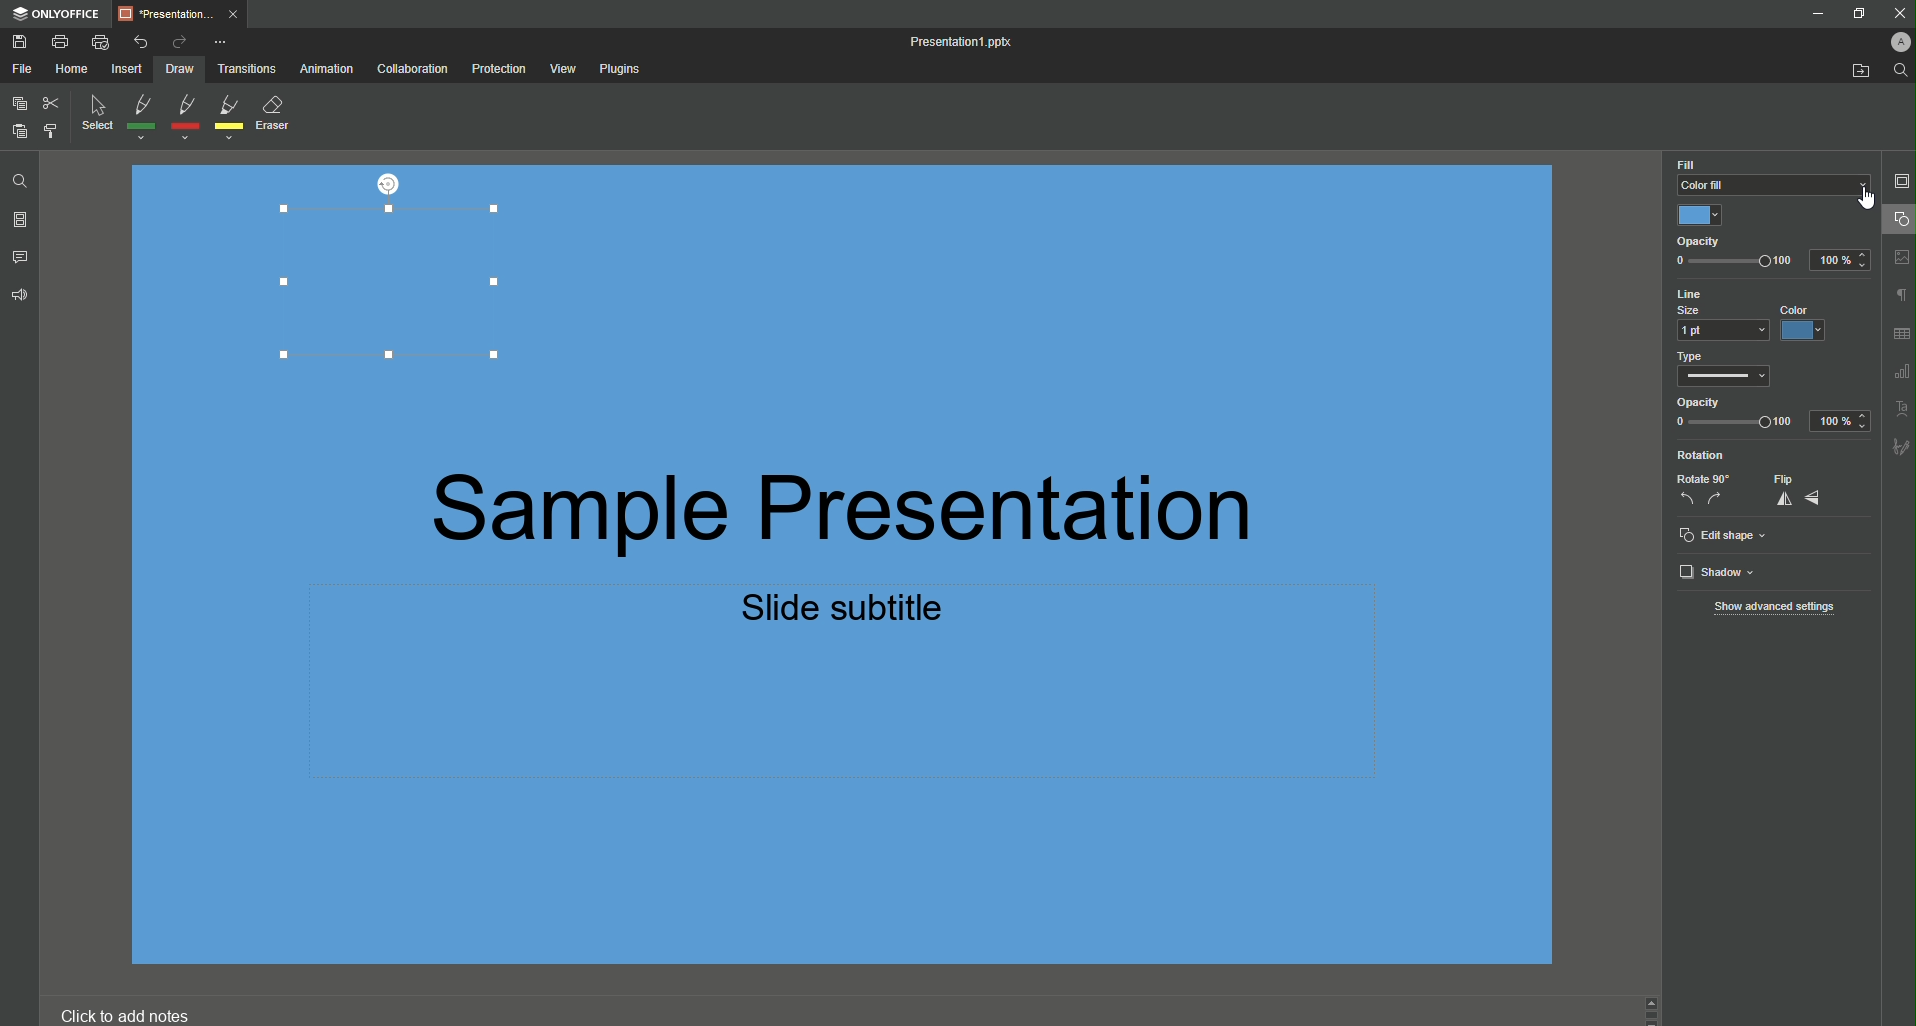  I want to click on Line, so click(1693, 294).